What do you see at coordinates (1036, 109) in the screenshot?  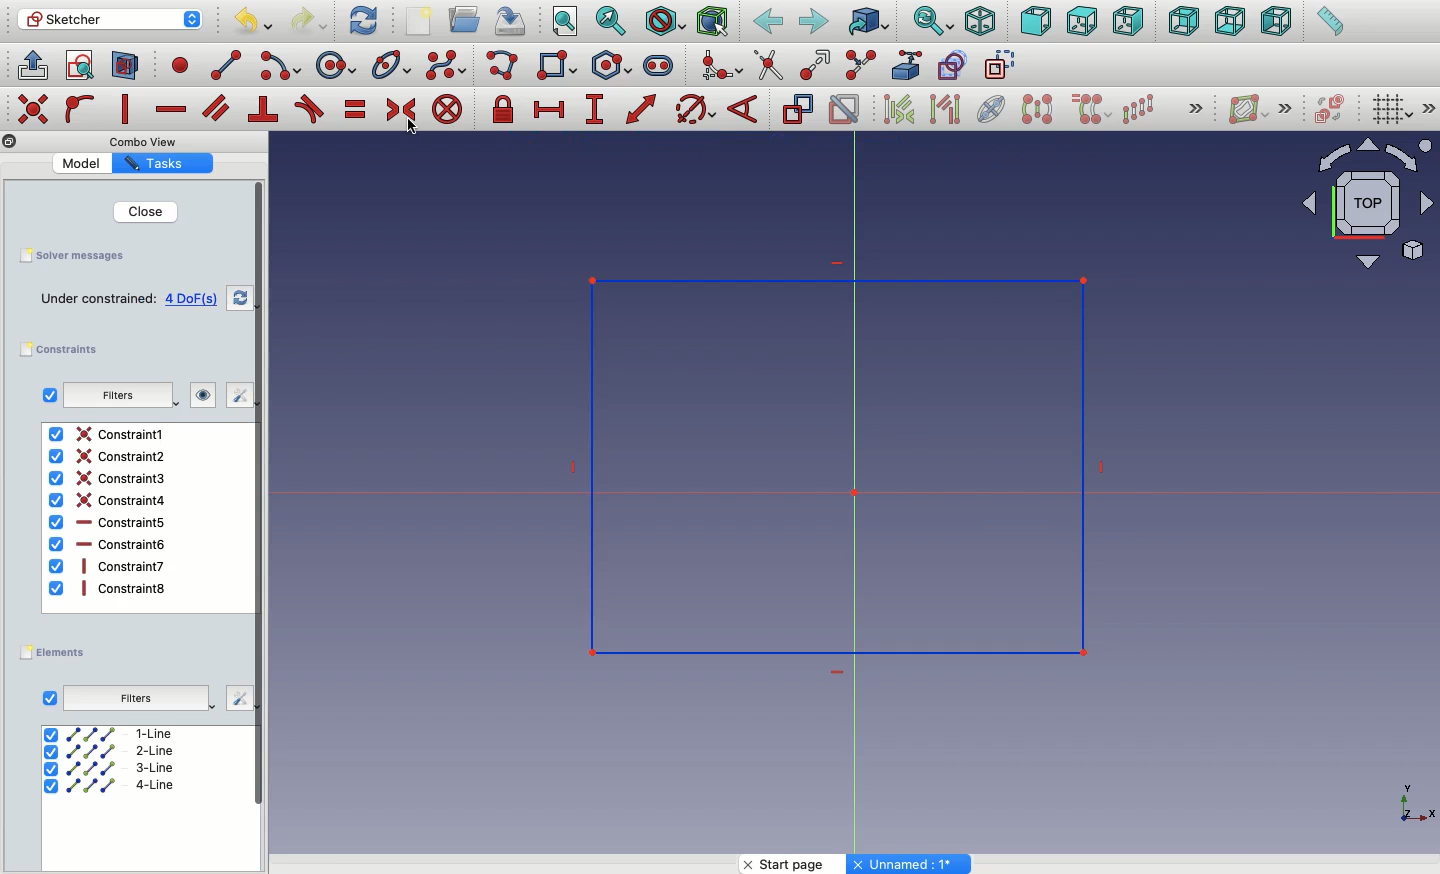 I see `Symmetry` at bounding box center [1036, 109].